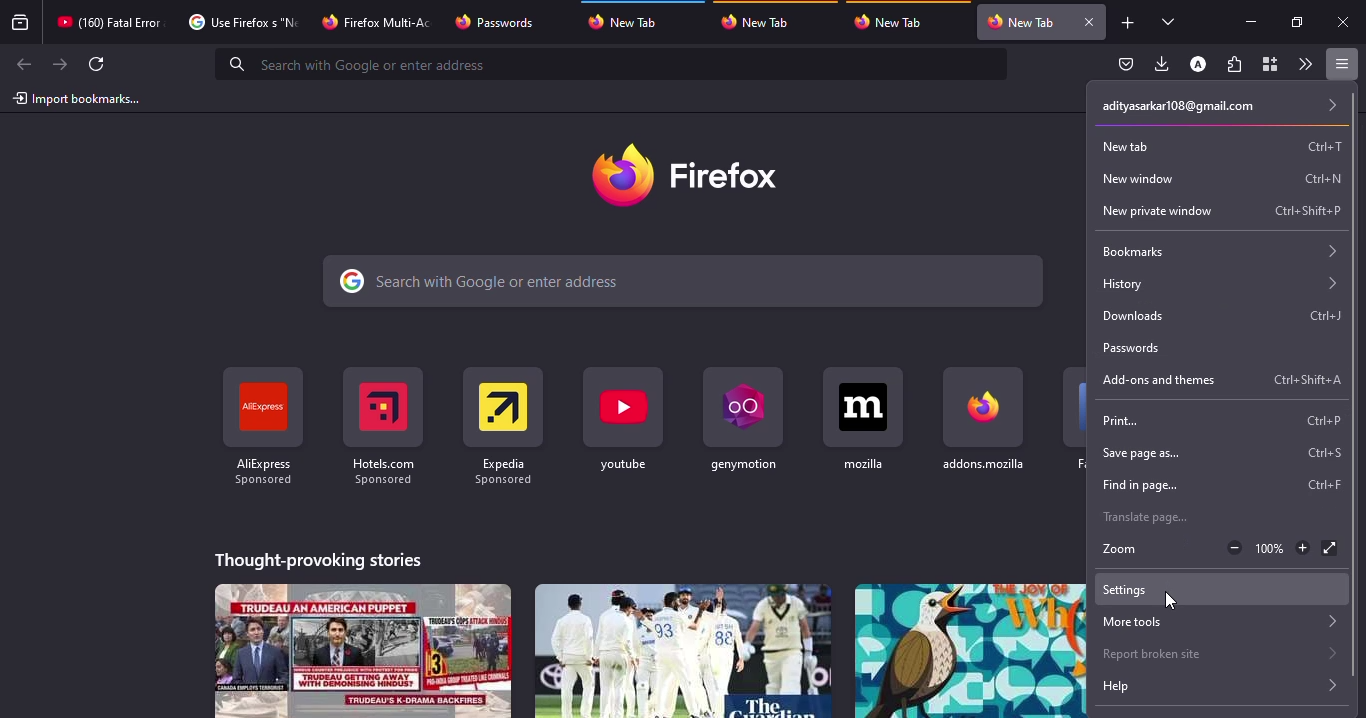  I want to click on view tab, so click(1169, 21).